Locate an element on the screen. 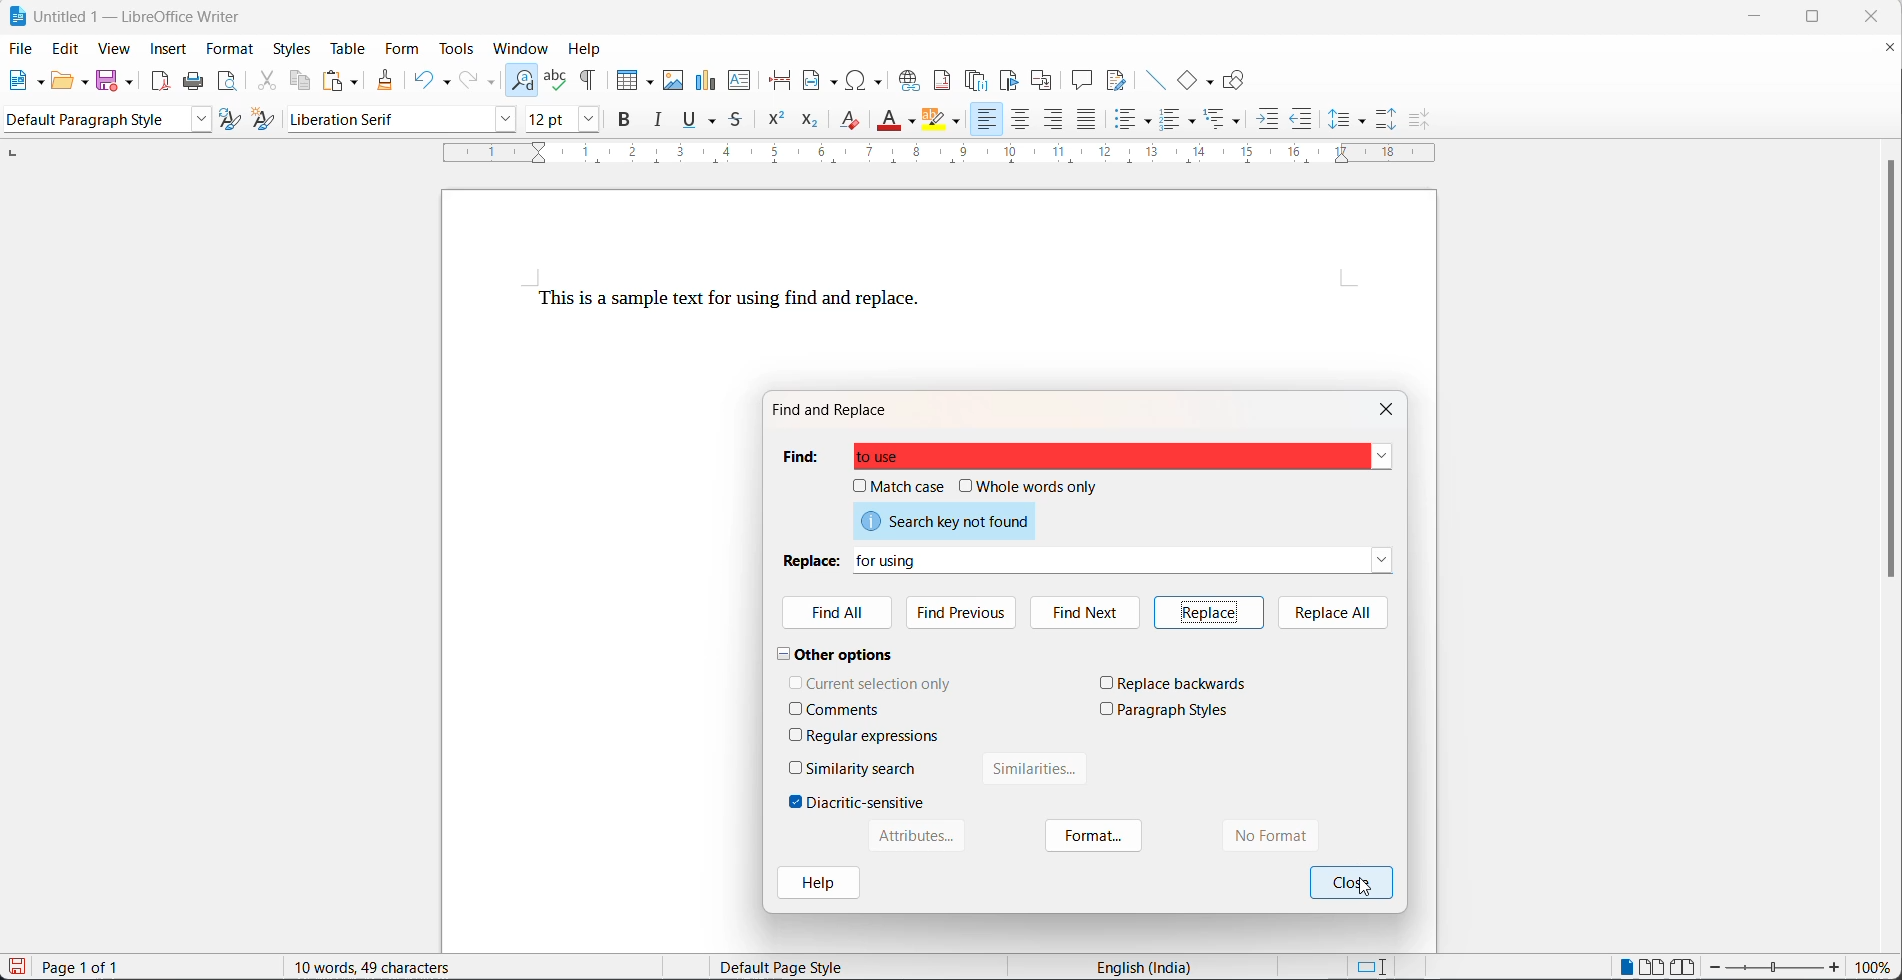 Image resolution: width=1902 pixels, height=980 pixels. scaling is located at coordinates (954, 155).